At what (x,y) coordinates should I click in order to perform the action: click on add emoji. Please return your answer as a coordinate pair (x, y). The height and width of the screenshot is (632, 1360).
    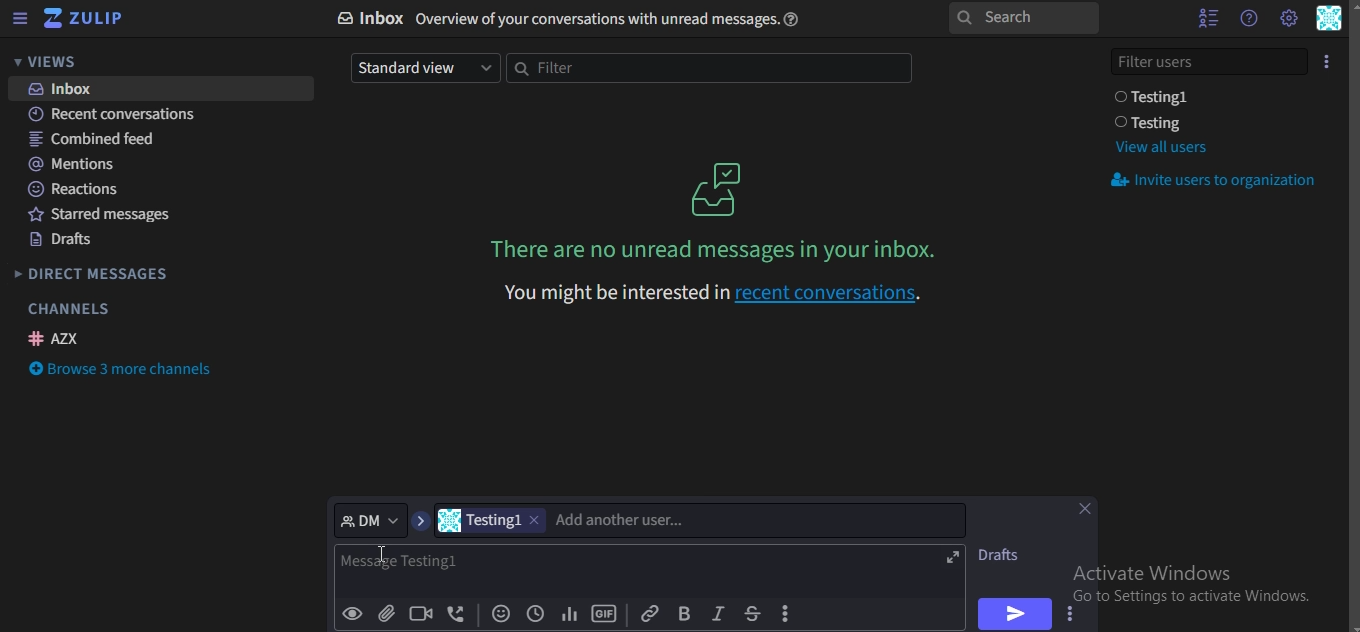
    Looking at the image, I should click on (502, 615).